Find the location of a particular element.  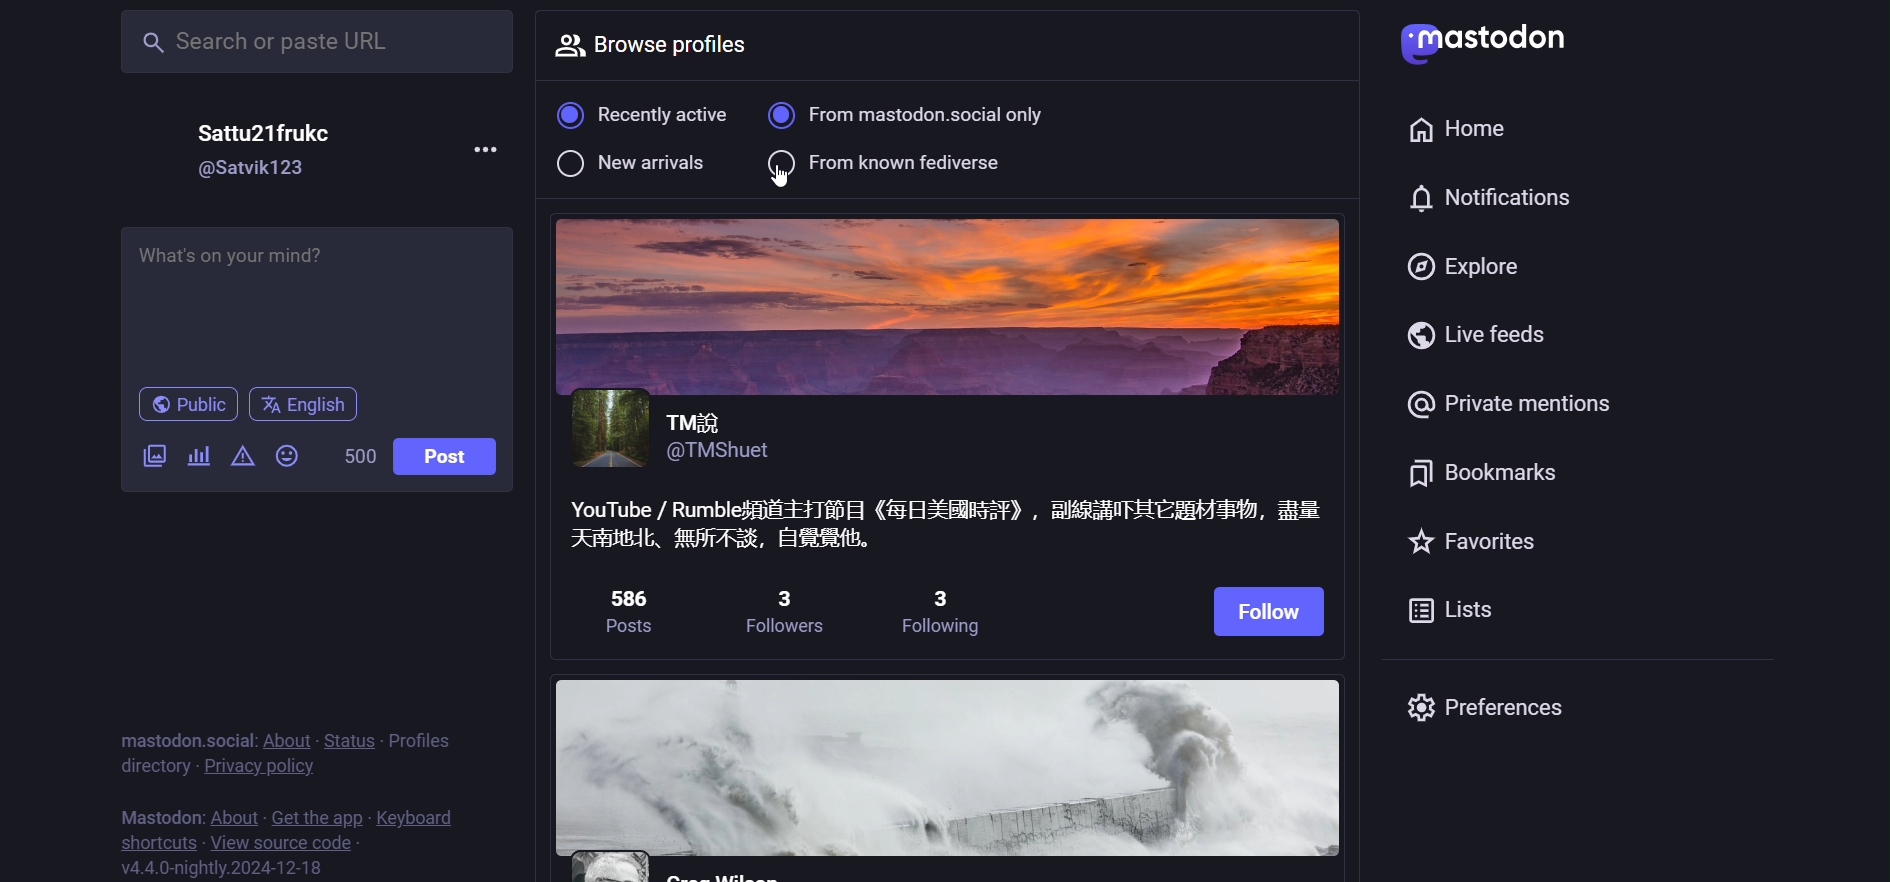

from known fediverse is located at coordinates (922, 160).